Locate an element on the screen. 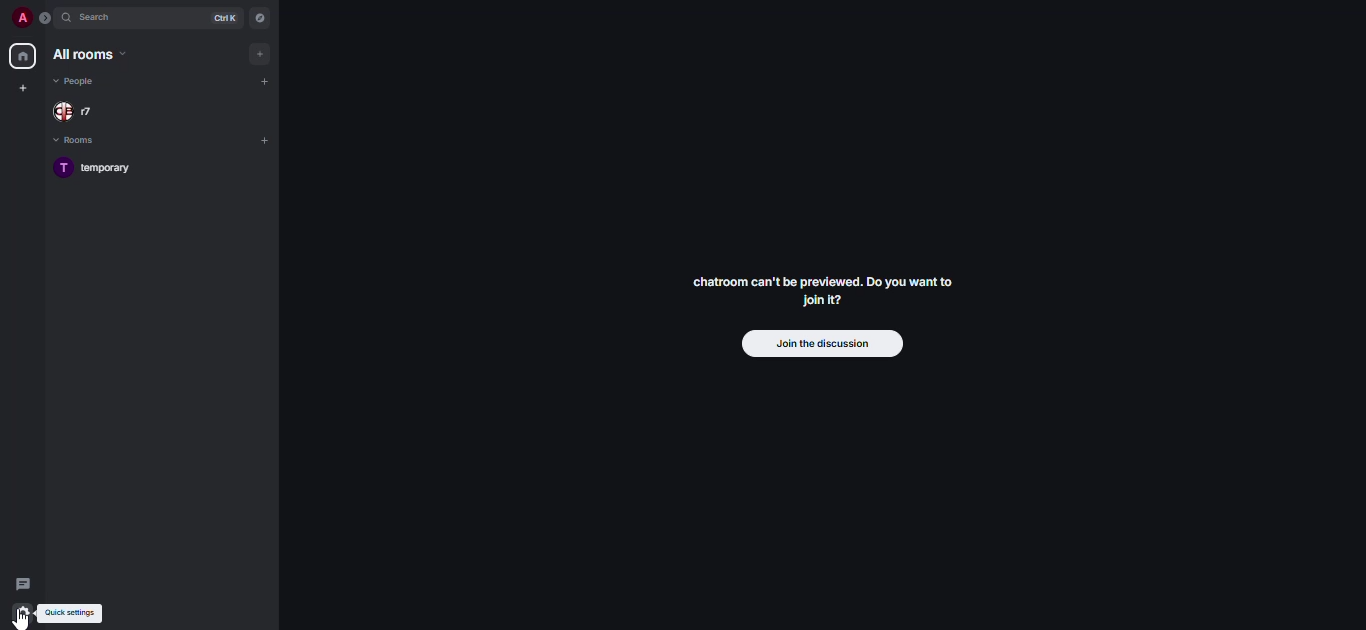 Image resolution: width=1366 pixels, height=630 pixels. home is located at coordinates (21, 55).